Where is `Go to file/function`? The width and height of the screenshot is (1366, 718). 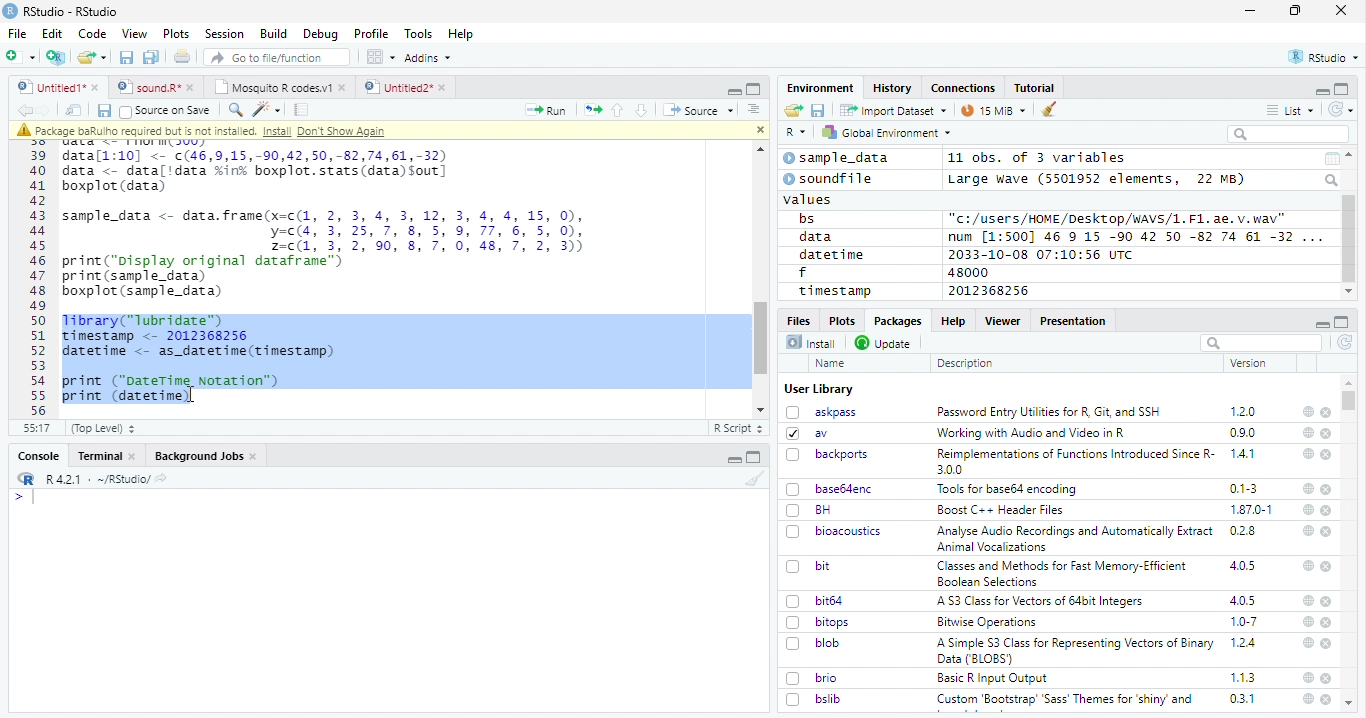 Go to file/function is located at coordinates (278, 57).